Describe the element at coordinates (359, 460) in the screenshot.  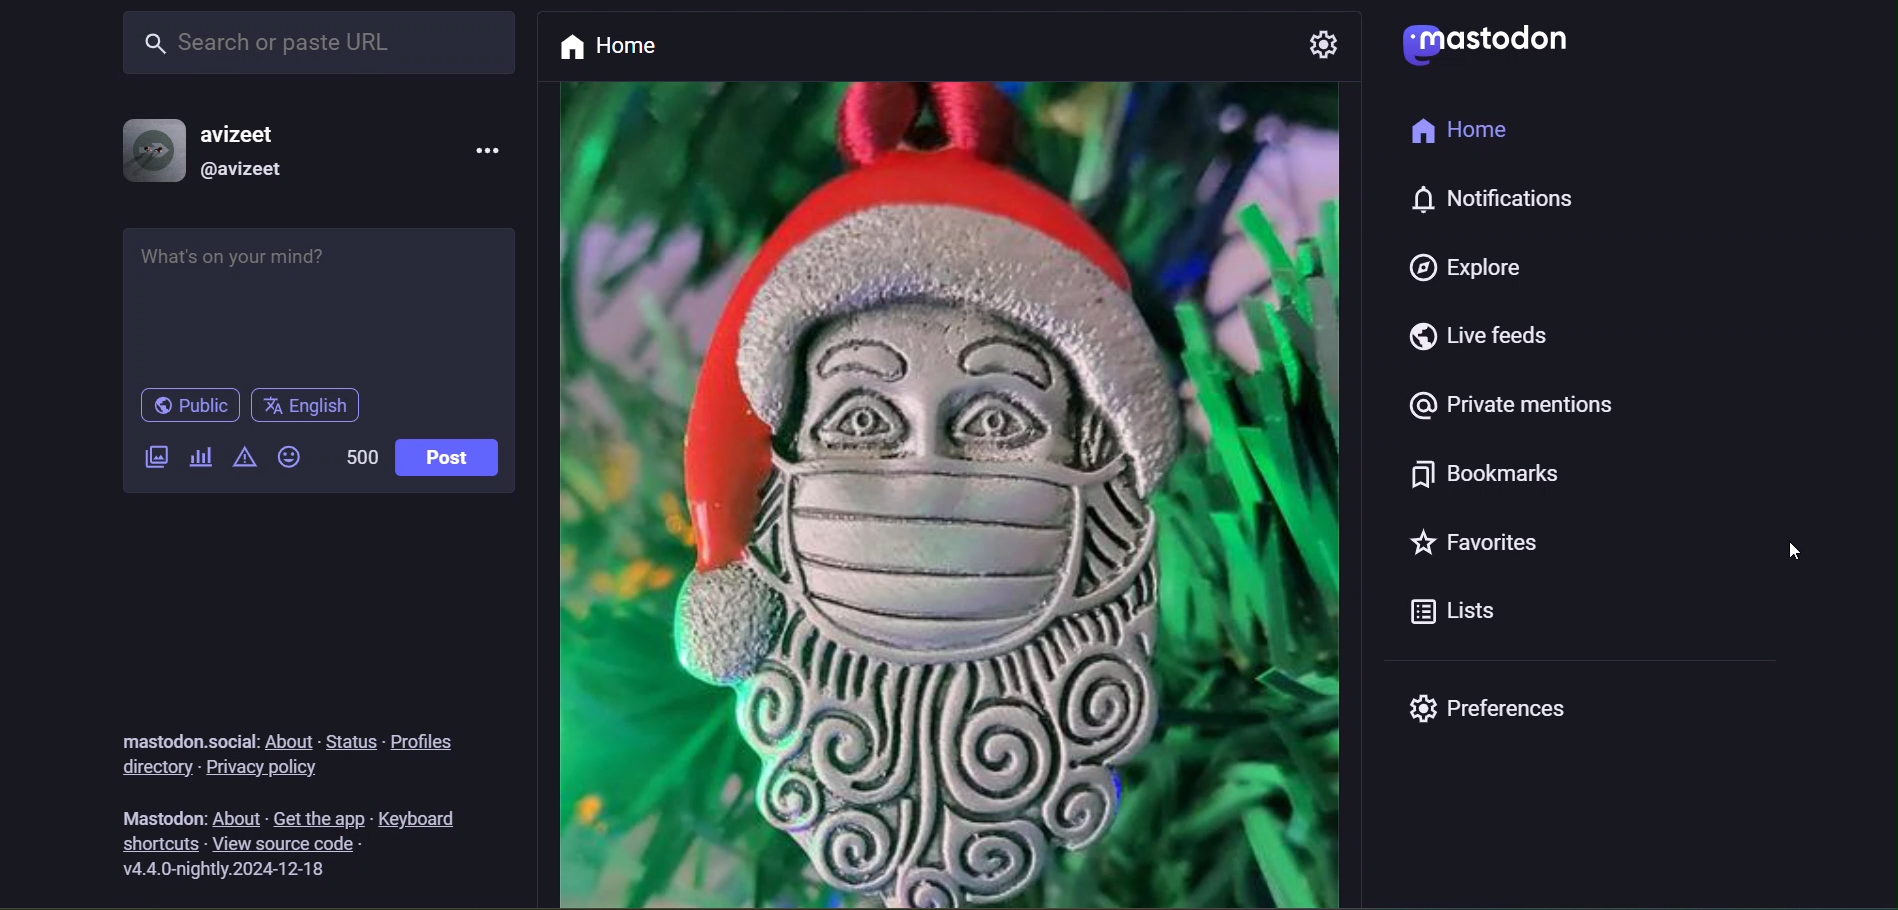
I see `word limit` at that location.